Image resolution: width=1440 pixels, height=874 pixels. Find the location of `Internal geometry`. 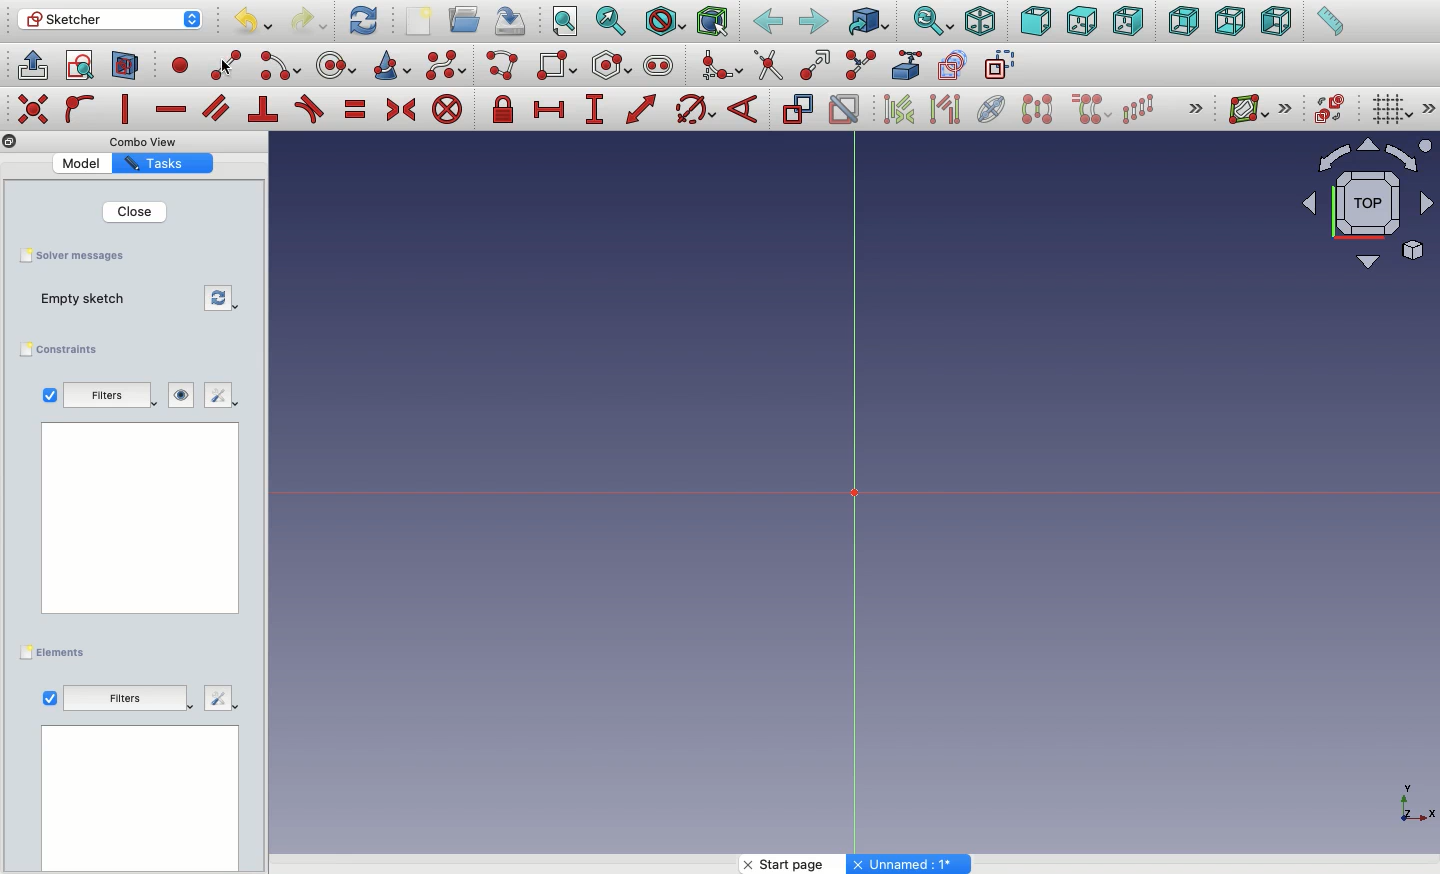

Internal geometry is located at coordinates (993, 108).